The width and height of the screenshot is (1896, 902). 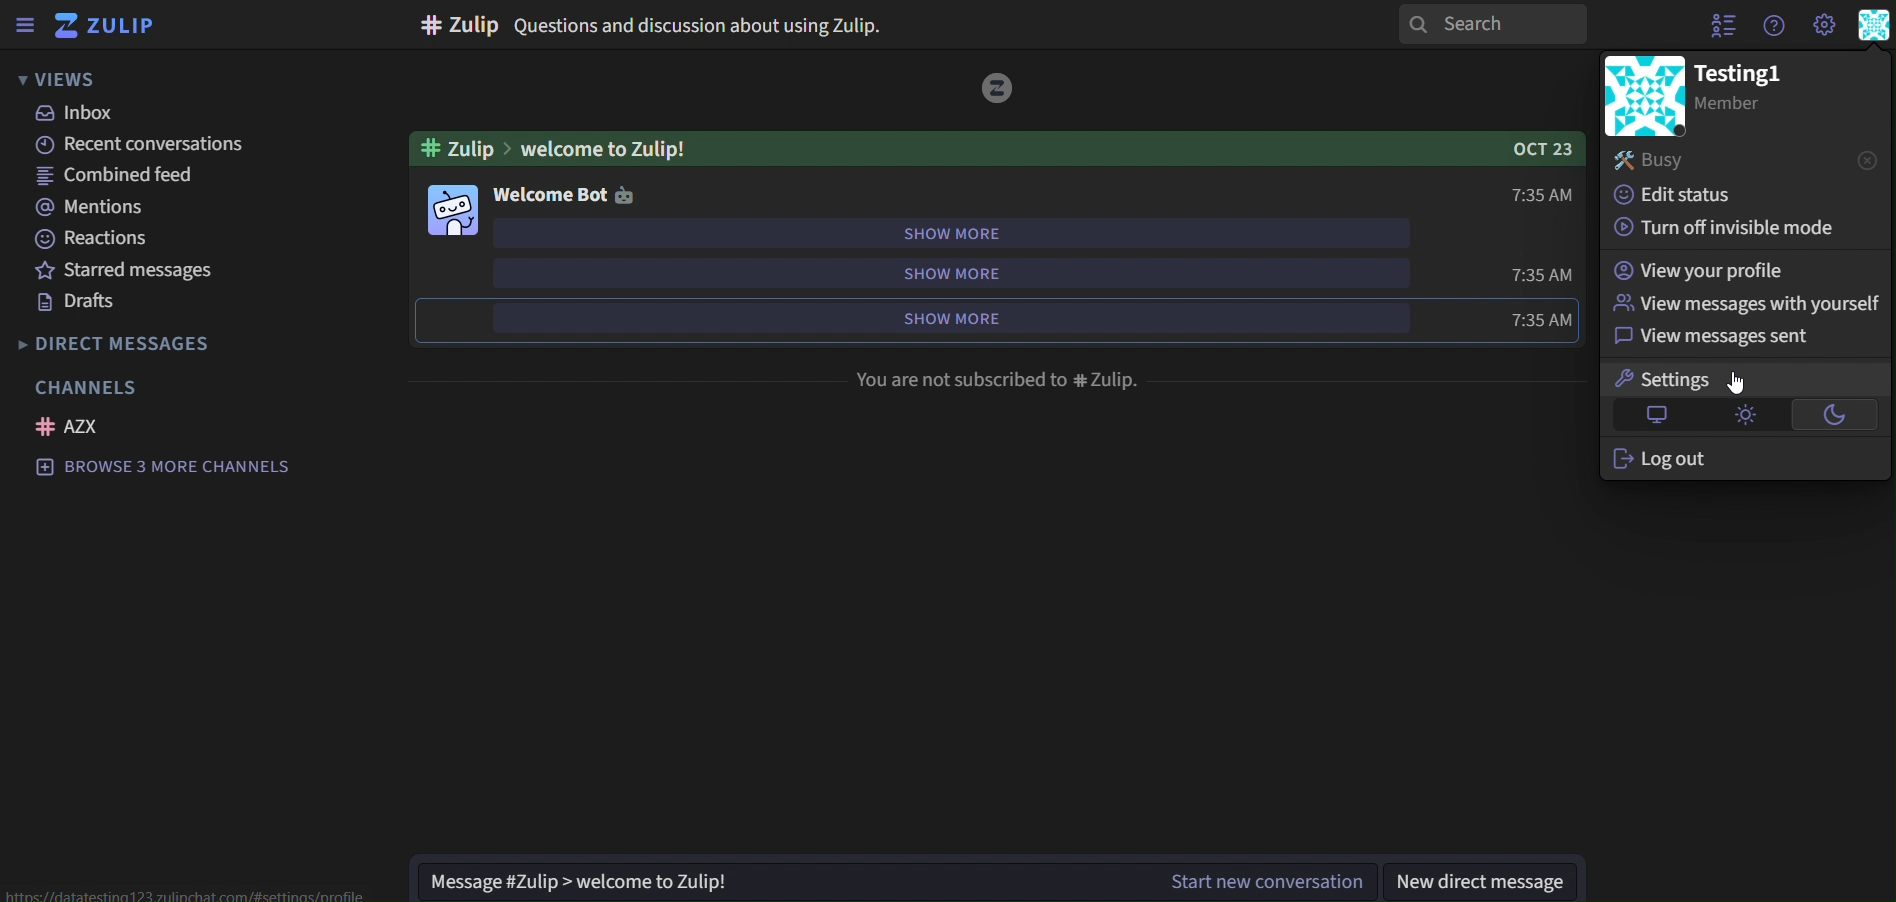 What do you see at coordinates (1744, 74) in the screenshot?
I see `testing1` at bounding box center [1744, 74].